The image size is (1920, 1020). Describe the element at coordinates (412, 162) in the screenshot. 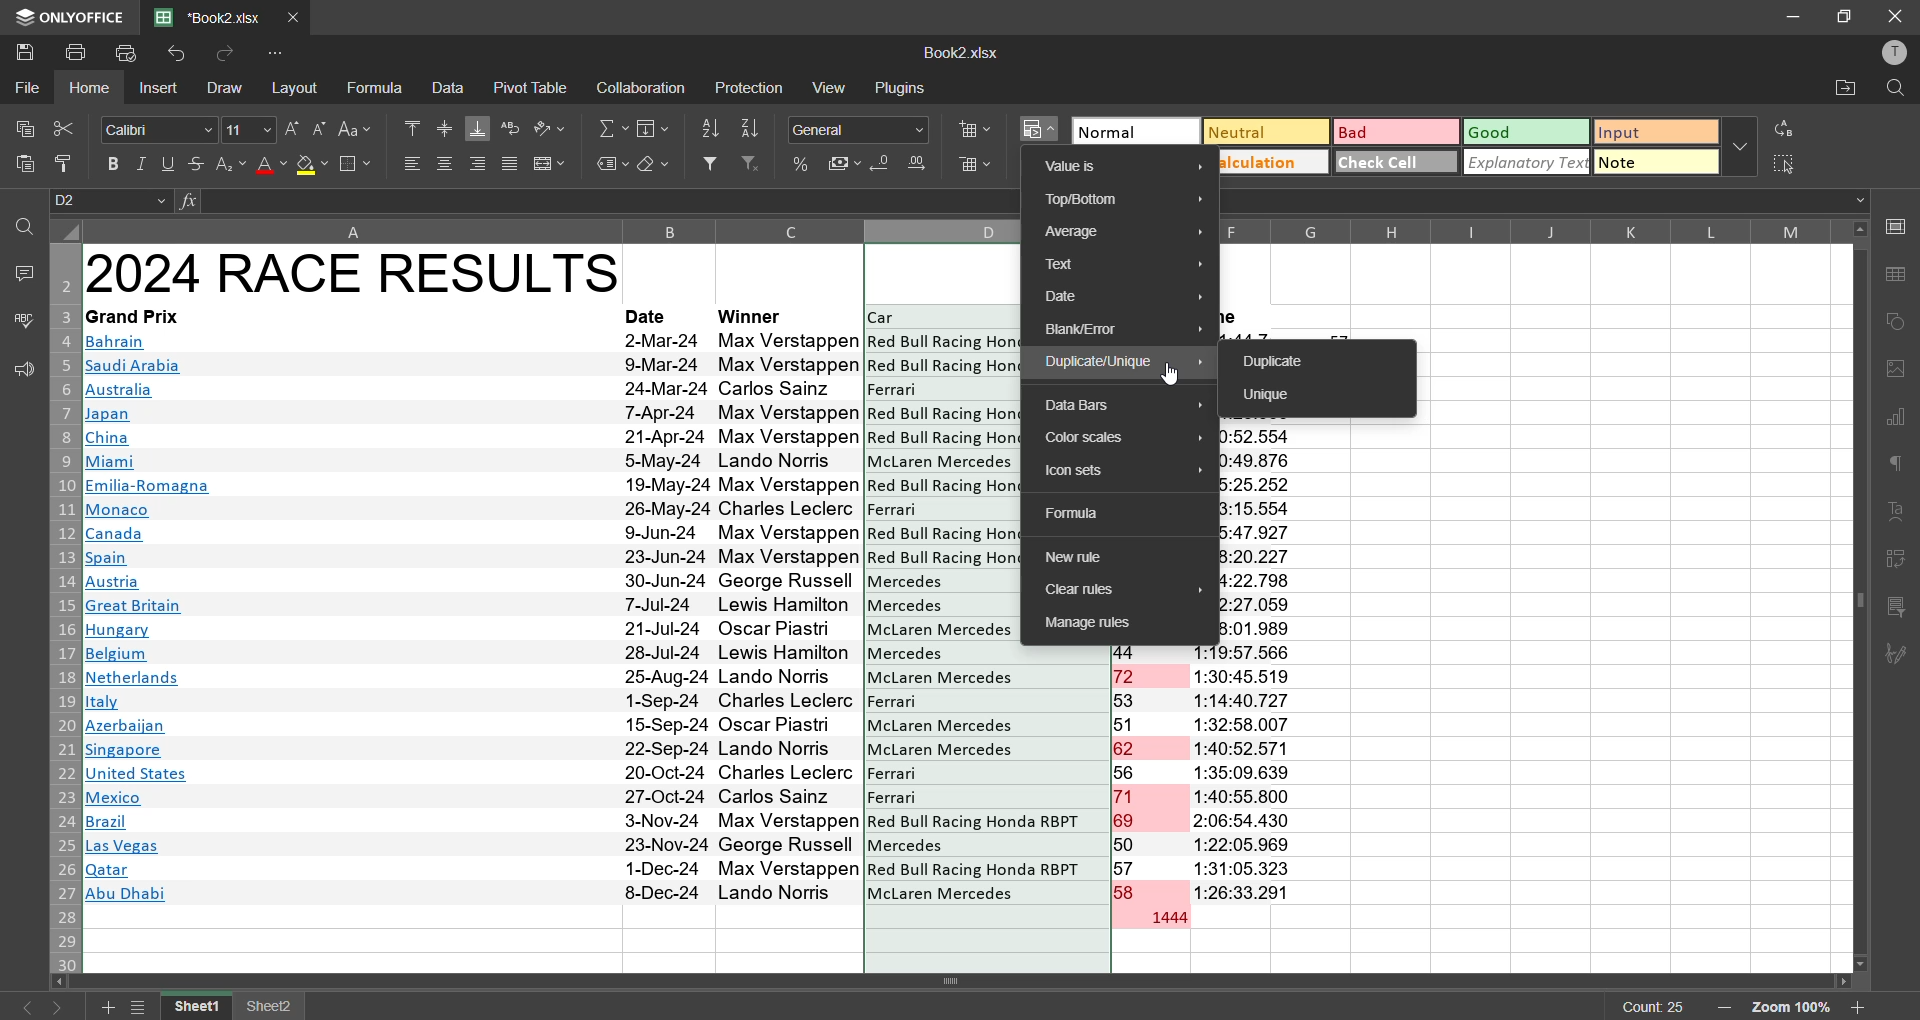

I see `align left` at that location.